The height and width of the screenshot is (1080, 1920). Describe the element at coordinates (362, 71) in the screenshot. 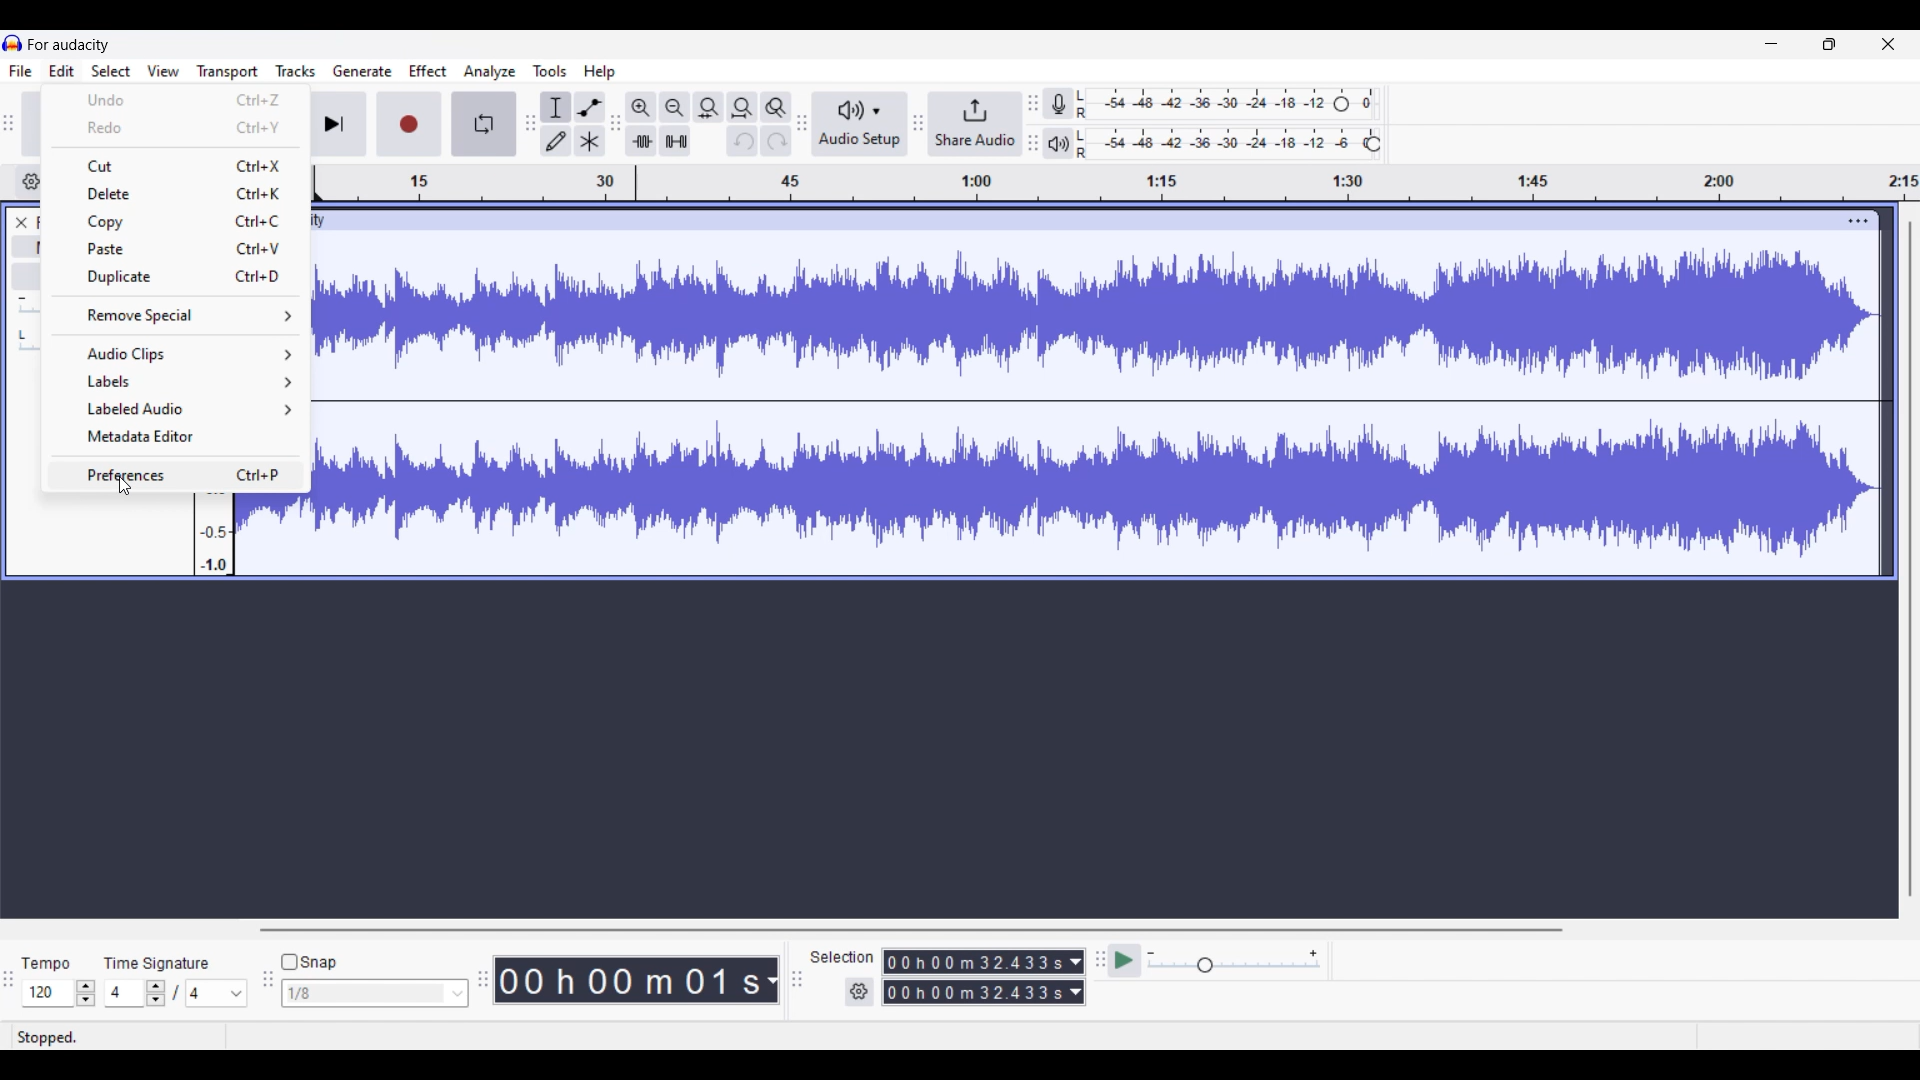

I see `Generate menu` at that location.